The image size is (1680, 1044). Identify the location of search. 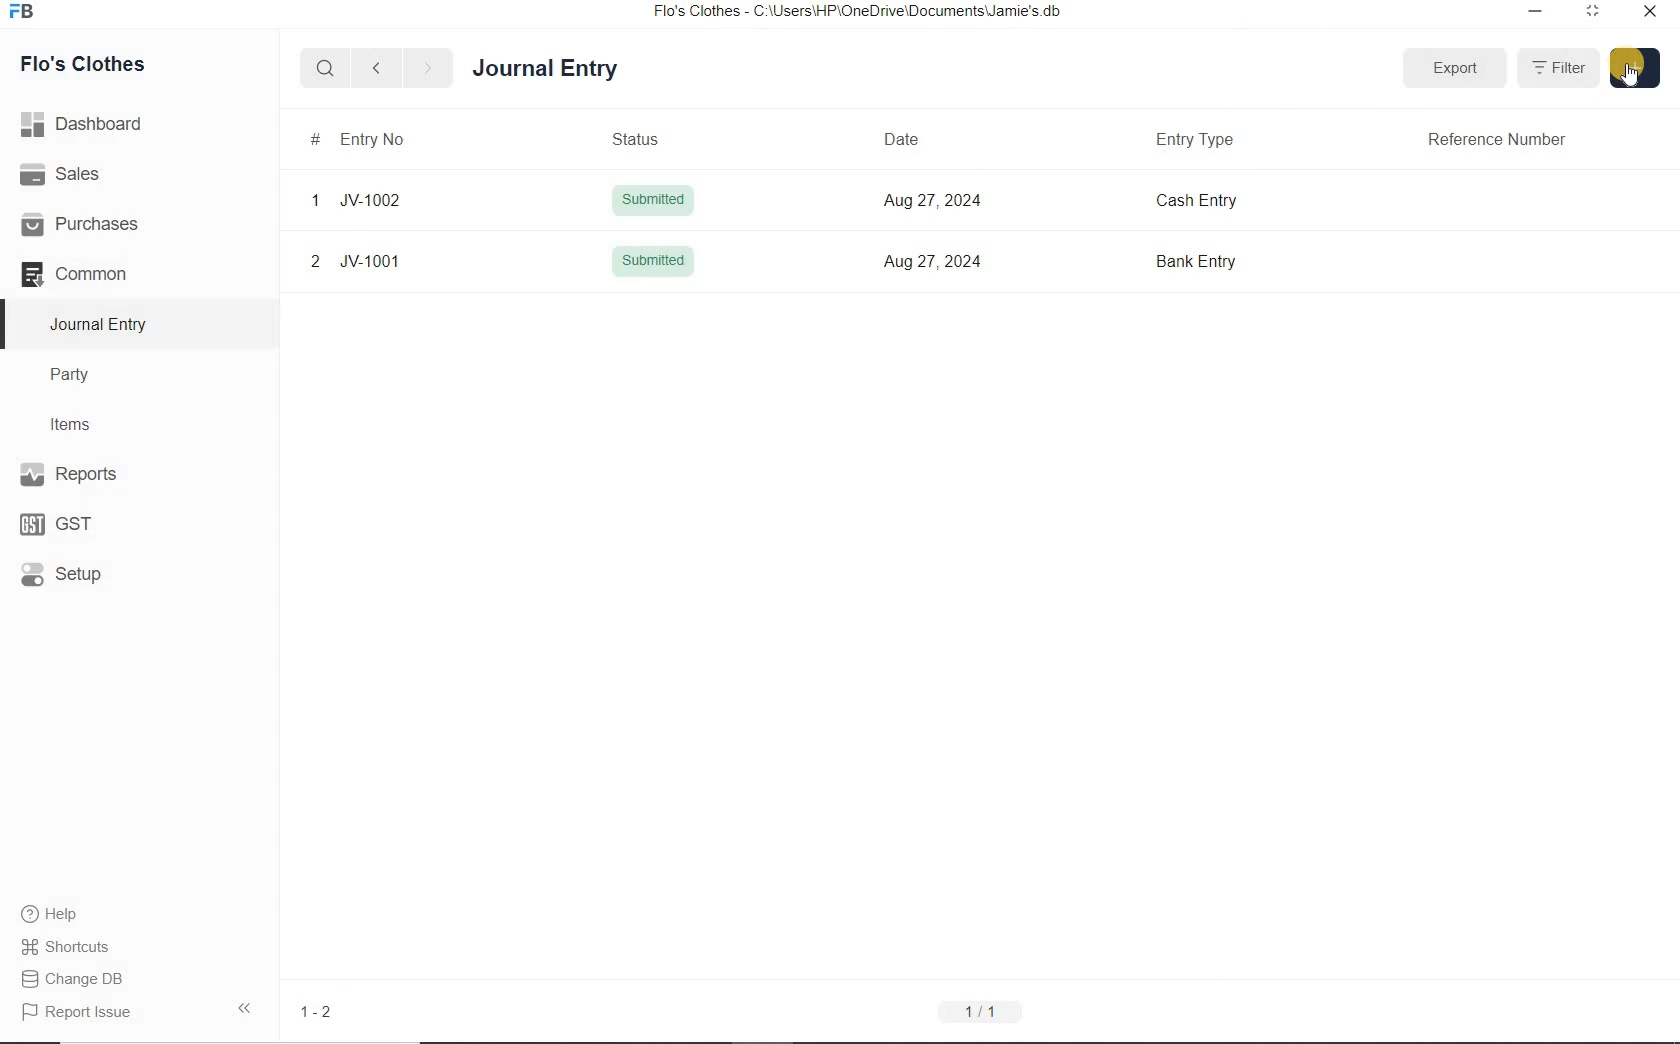
(326, 69).